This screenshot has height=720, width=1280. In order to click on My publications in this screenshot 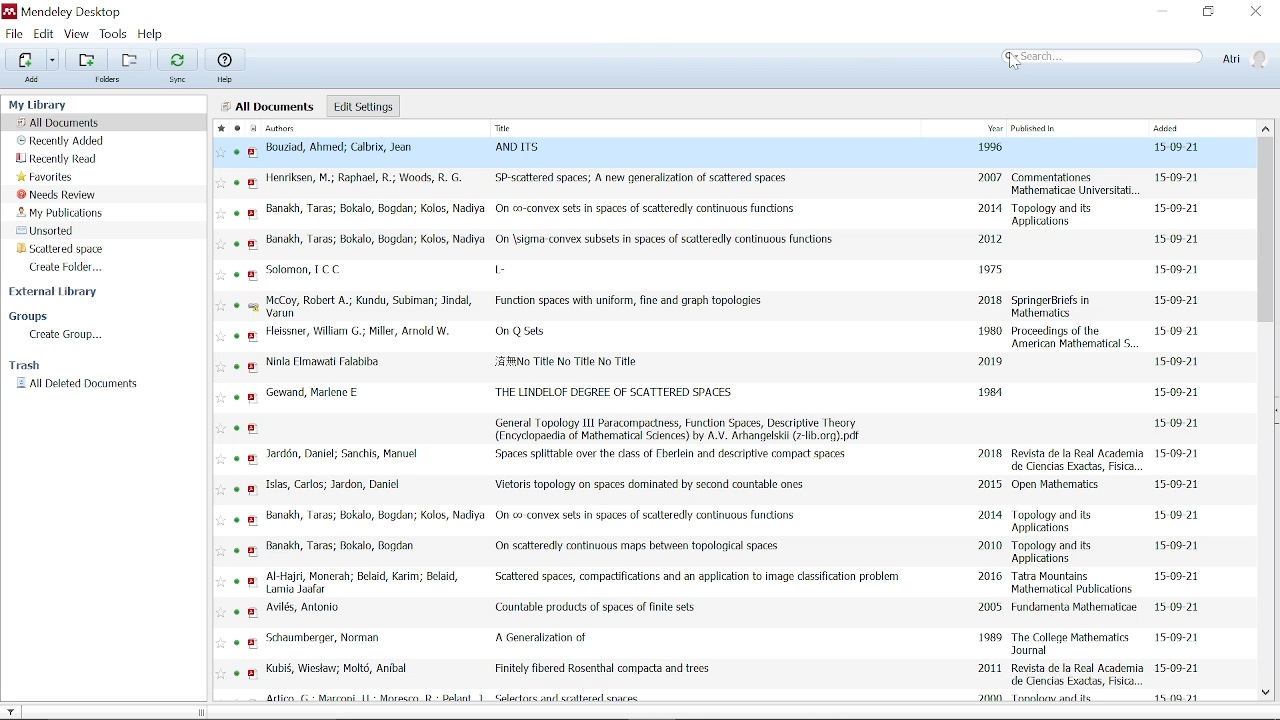, I will do `click(61, 213)`.